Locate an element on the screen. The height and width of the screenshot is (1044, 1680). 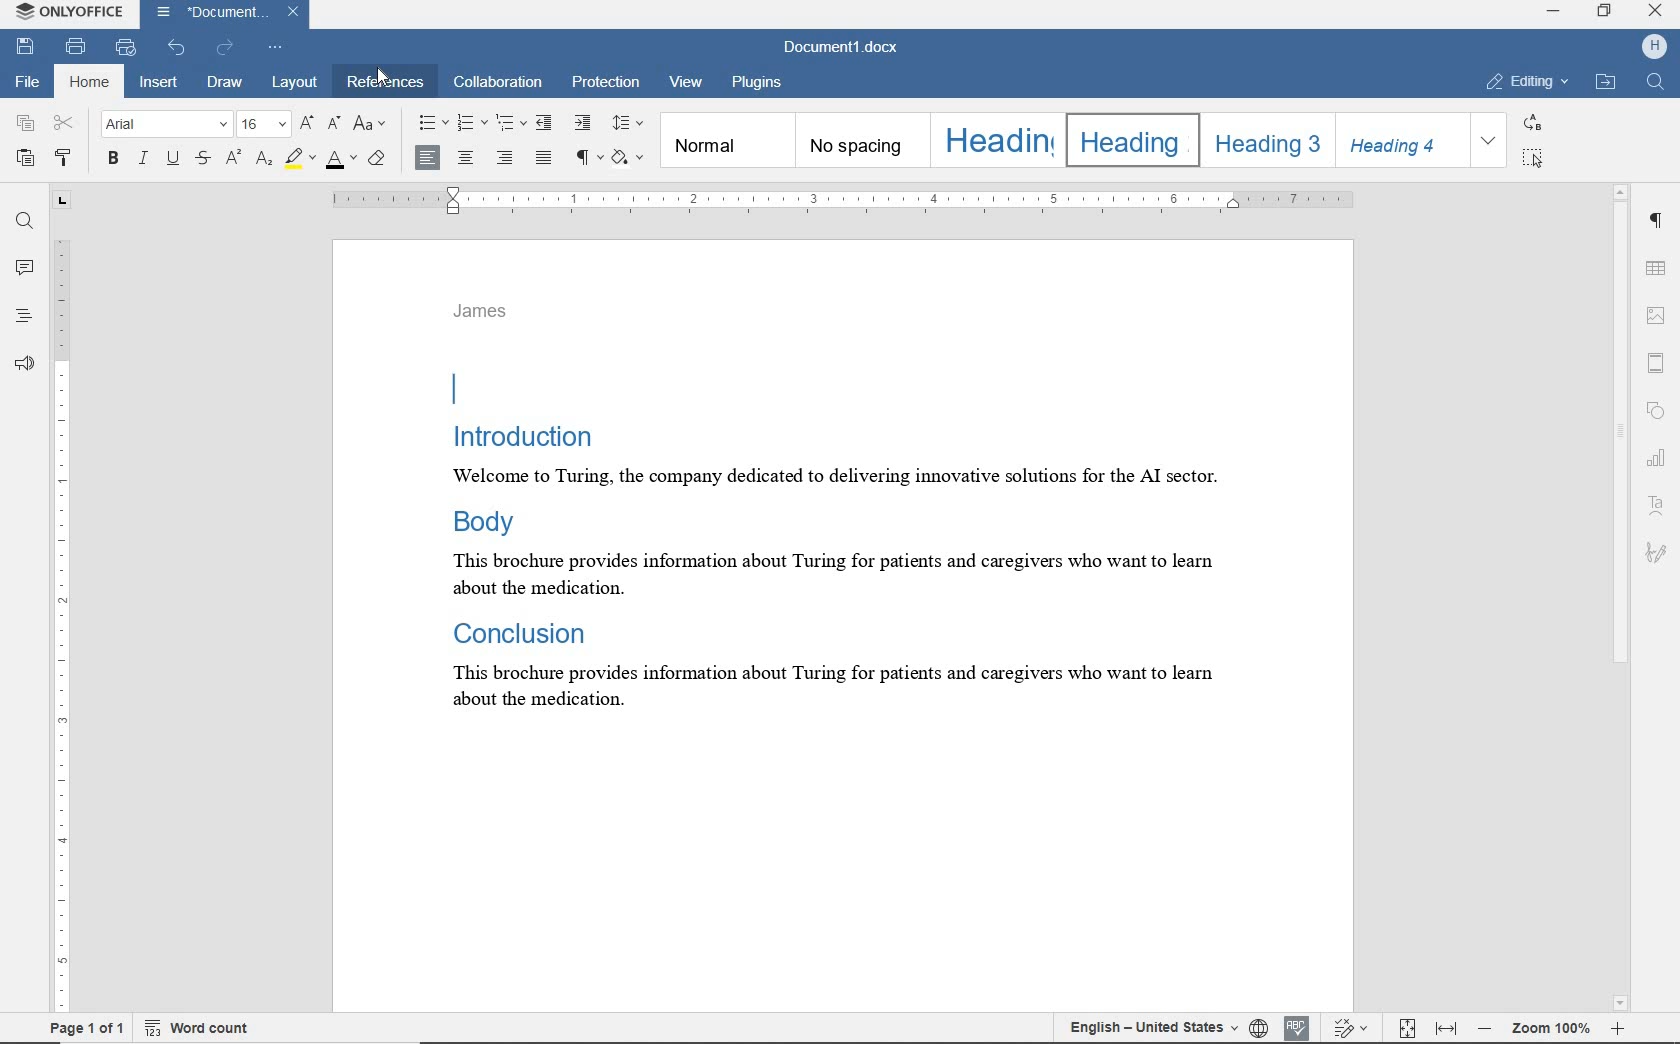
no spacing is located at coordinates (859, 140).